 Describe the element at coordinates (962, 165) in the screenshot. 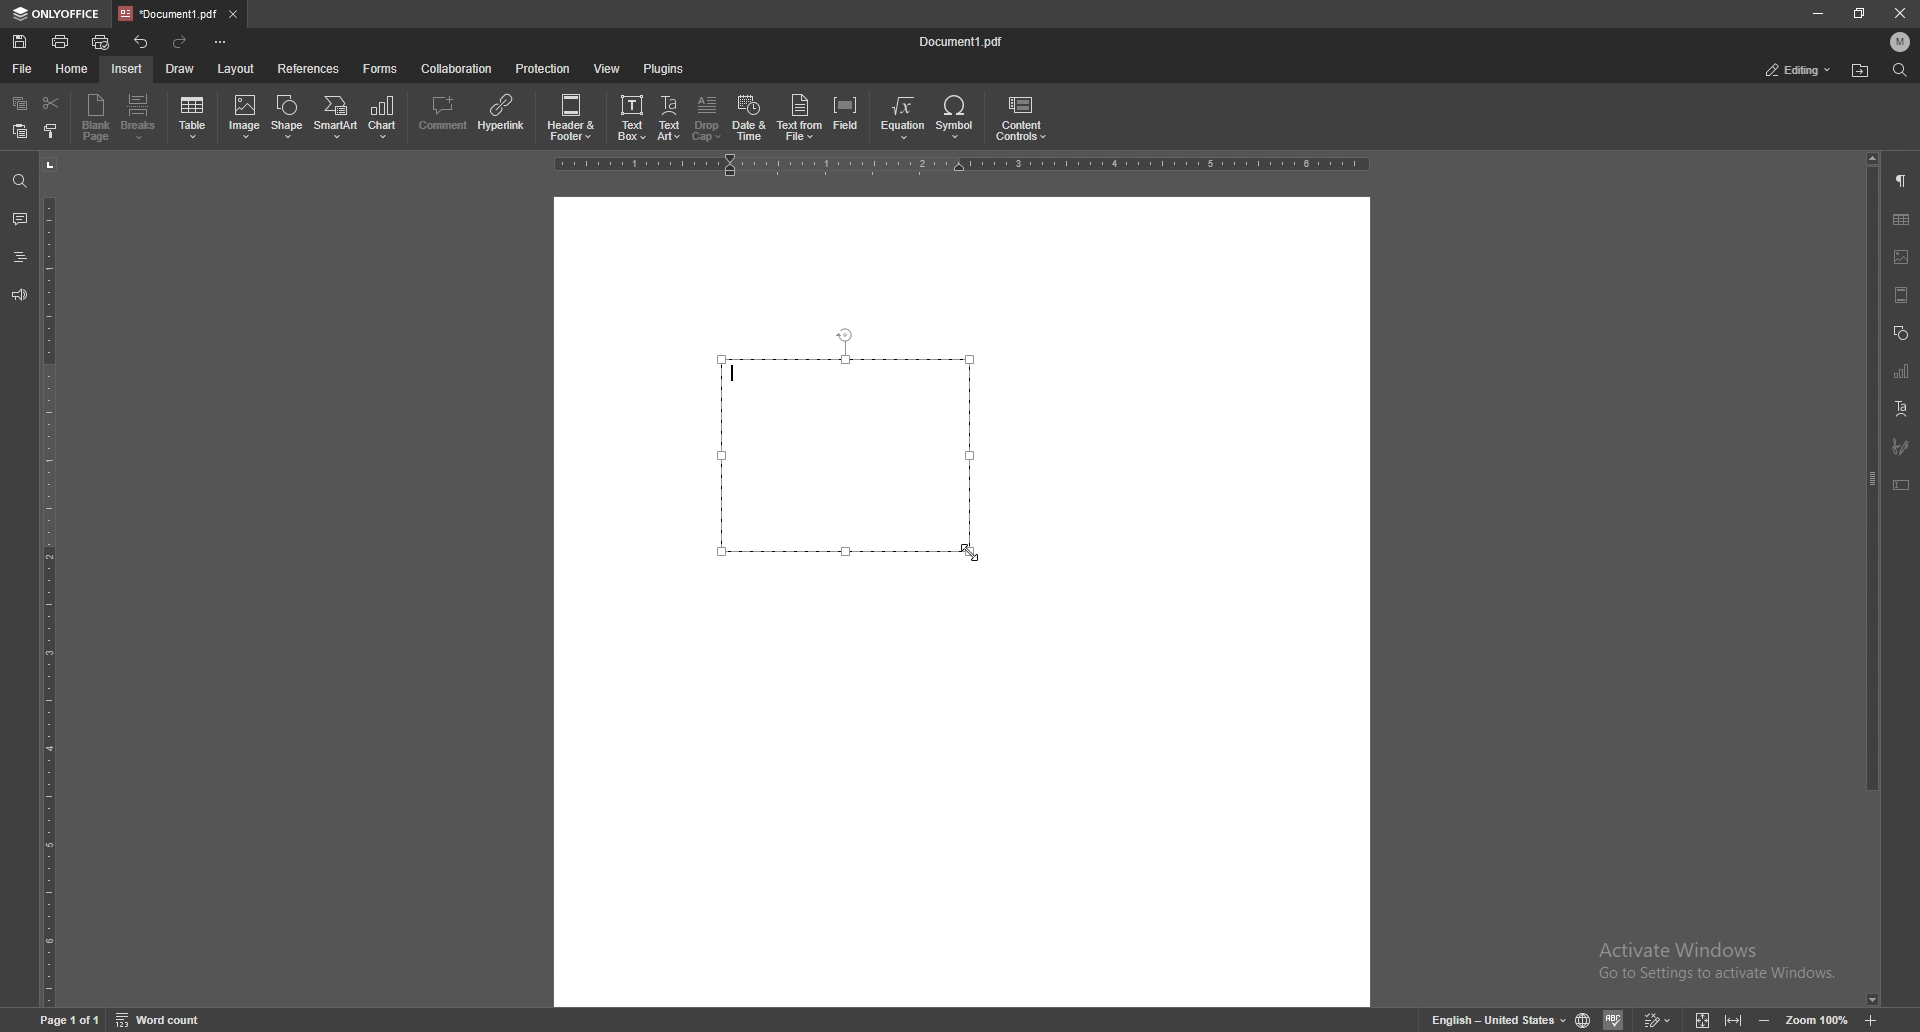

I see `horizontal scale` at that location.